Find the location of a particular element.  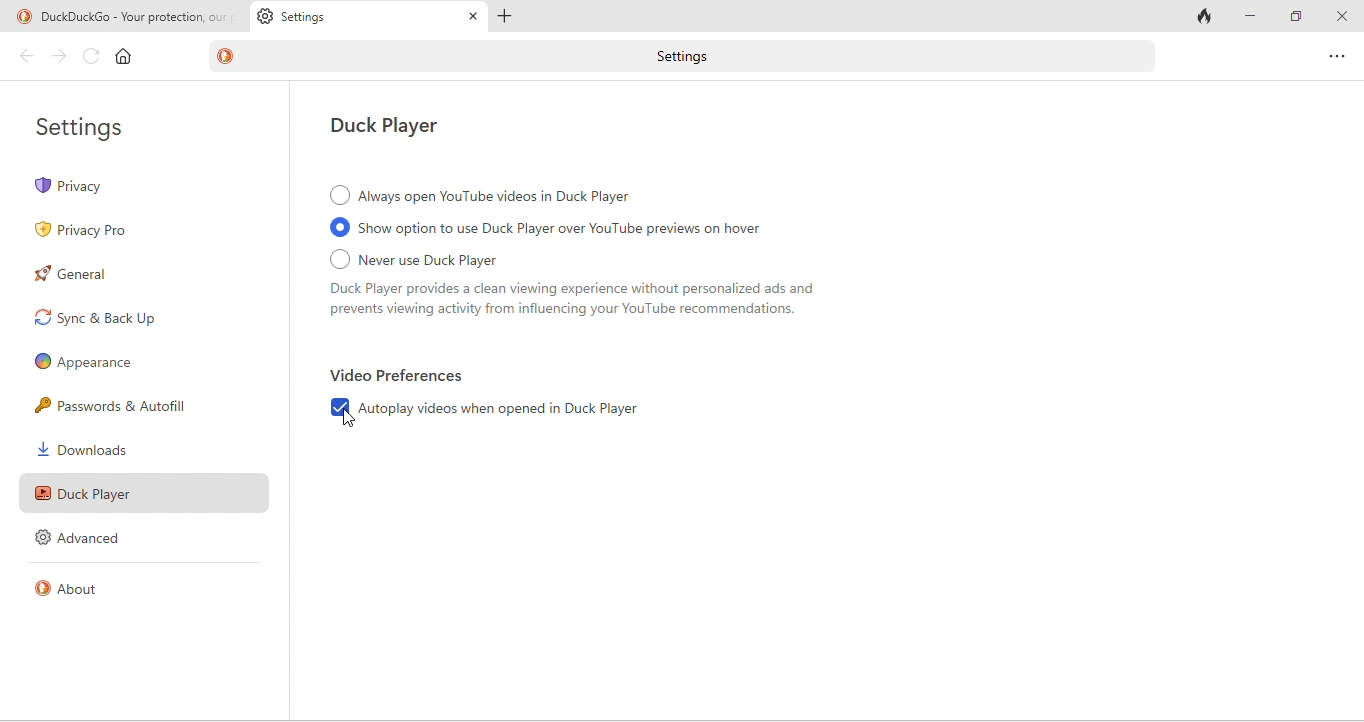

video preferences is located at coordinates (399, 376).